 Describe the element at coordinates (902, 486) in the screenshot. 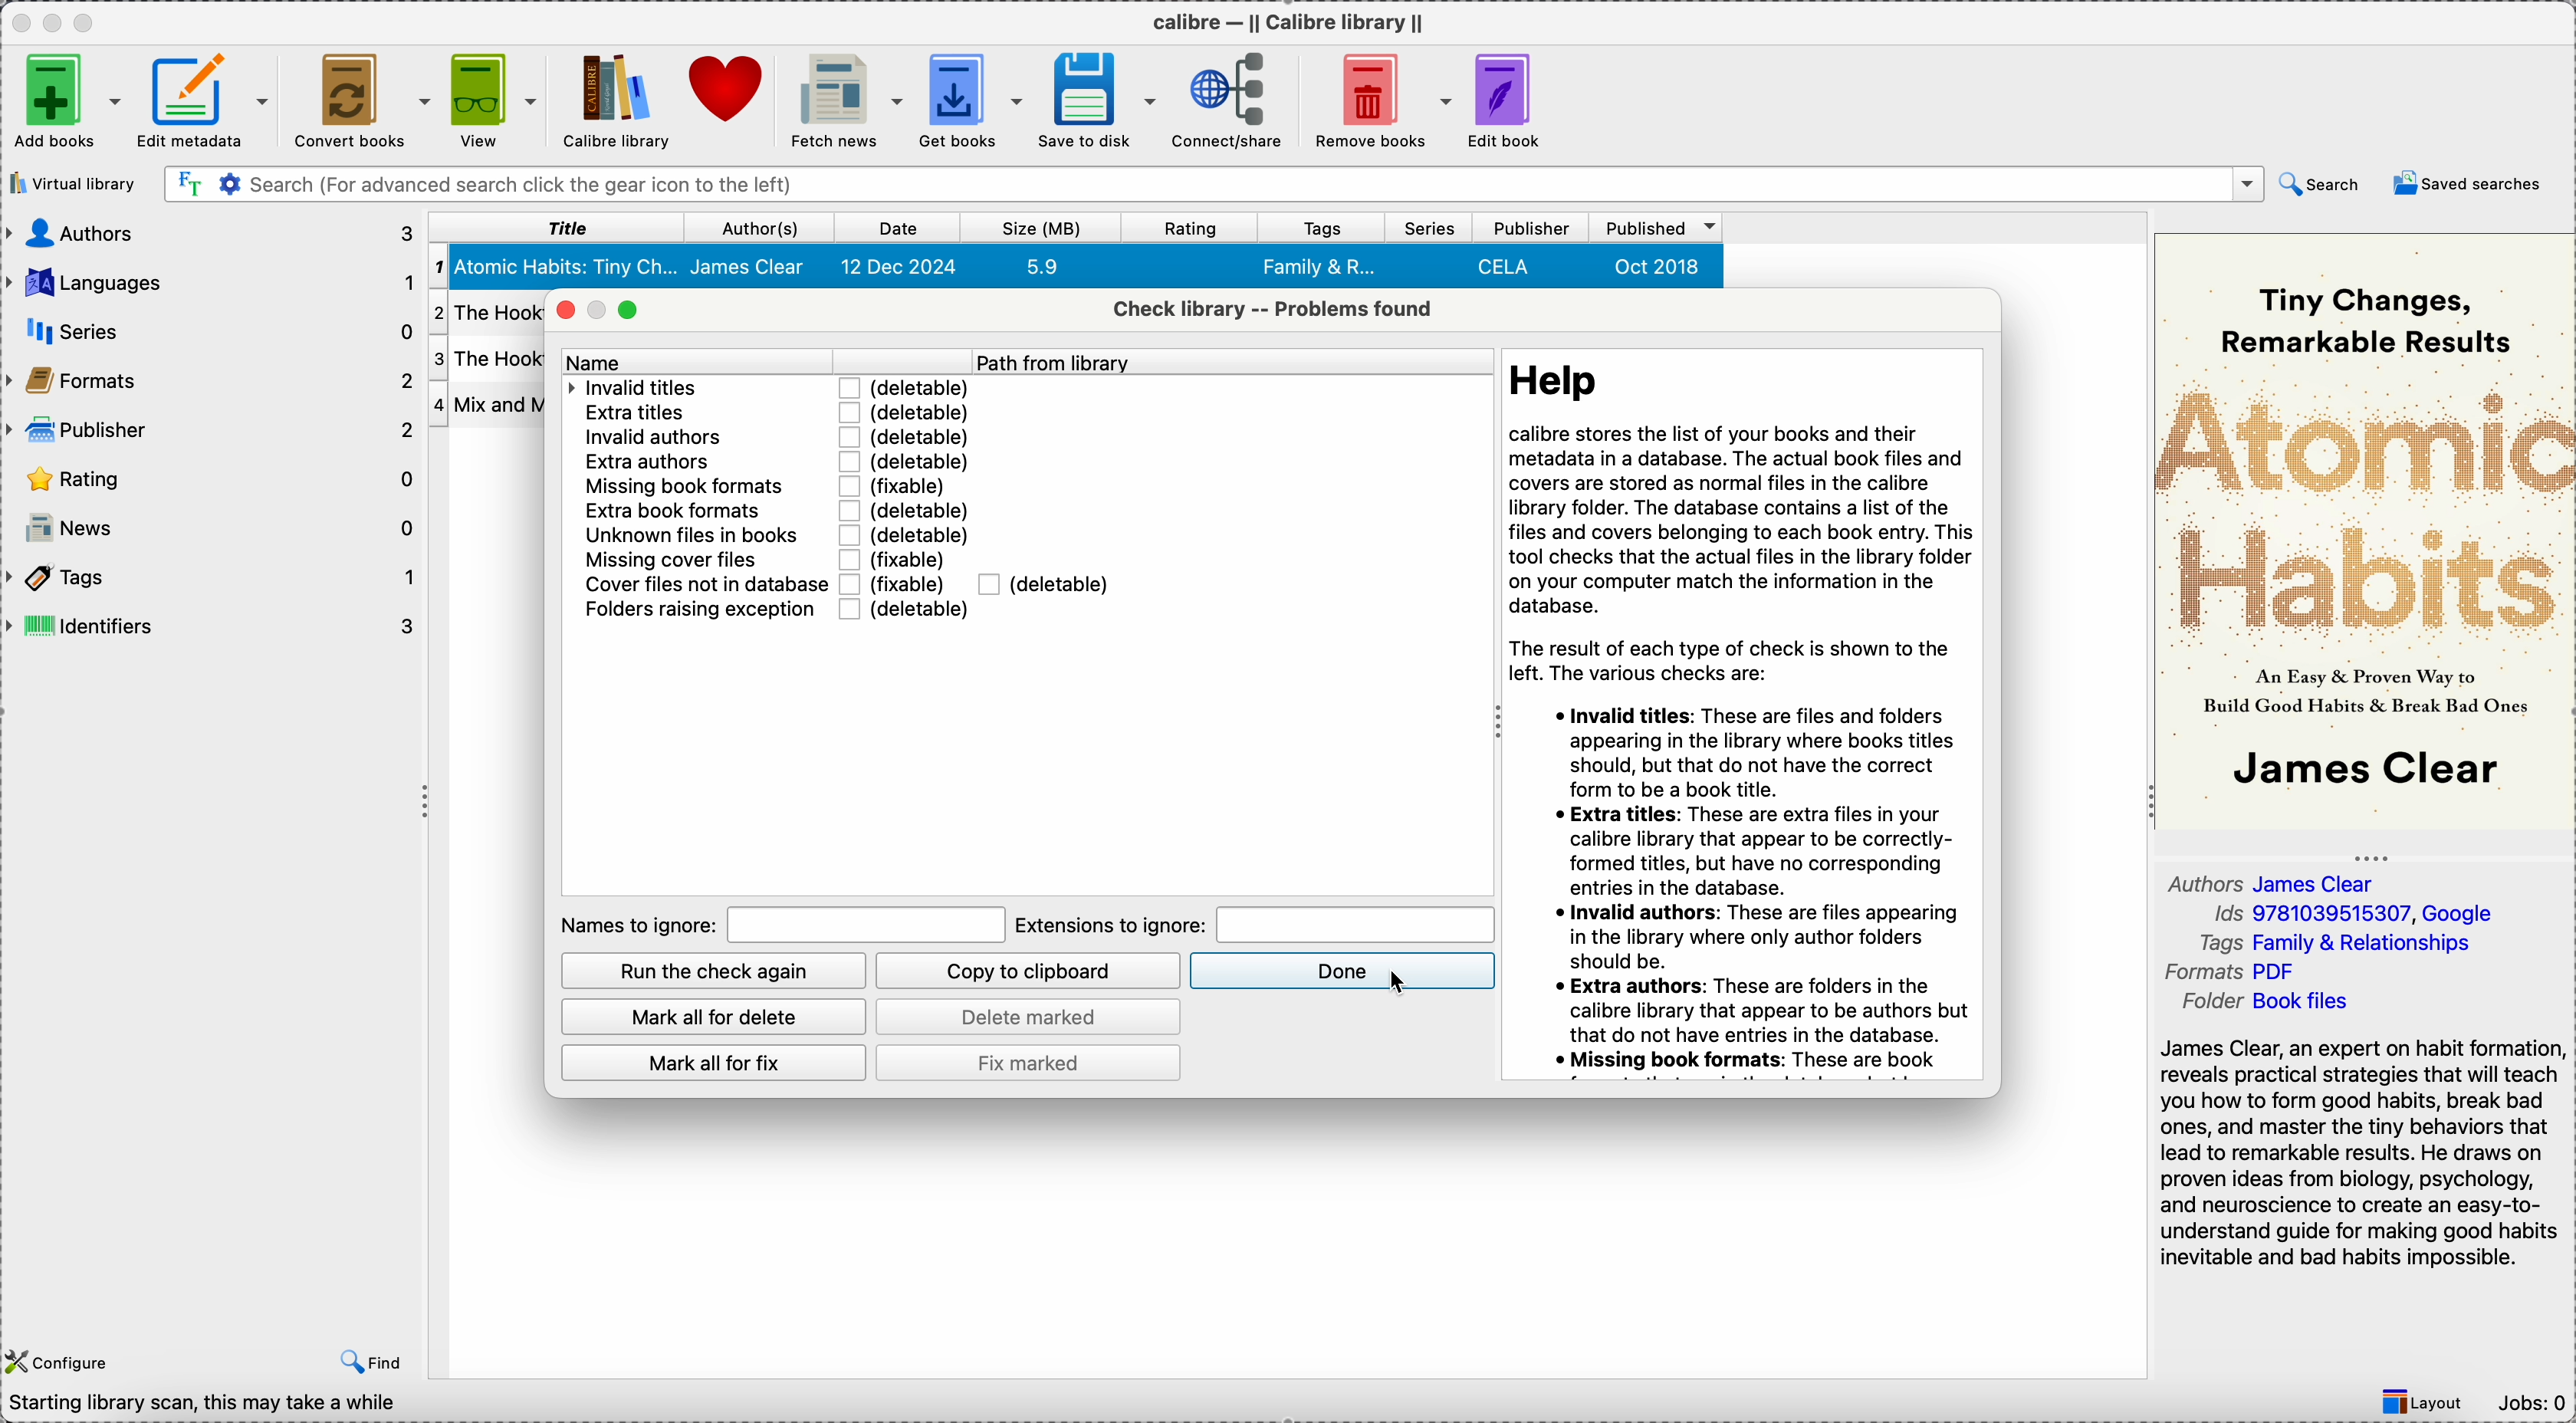

I see `fixable` at that location.